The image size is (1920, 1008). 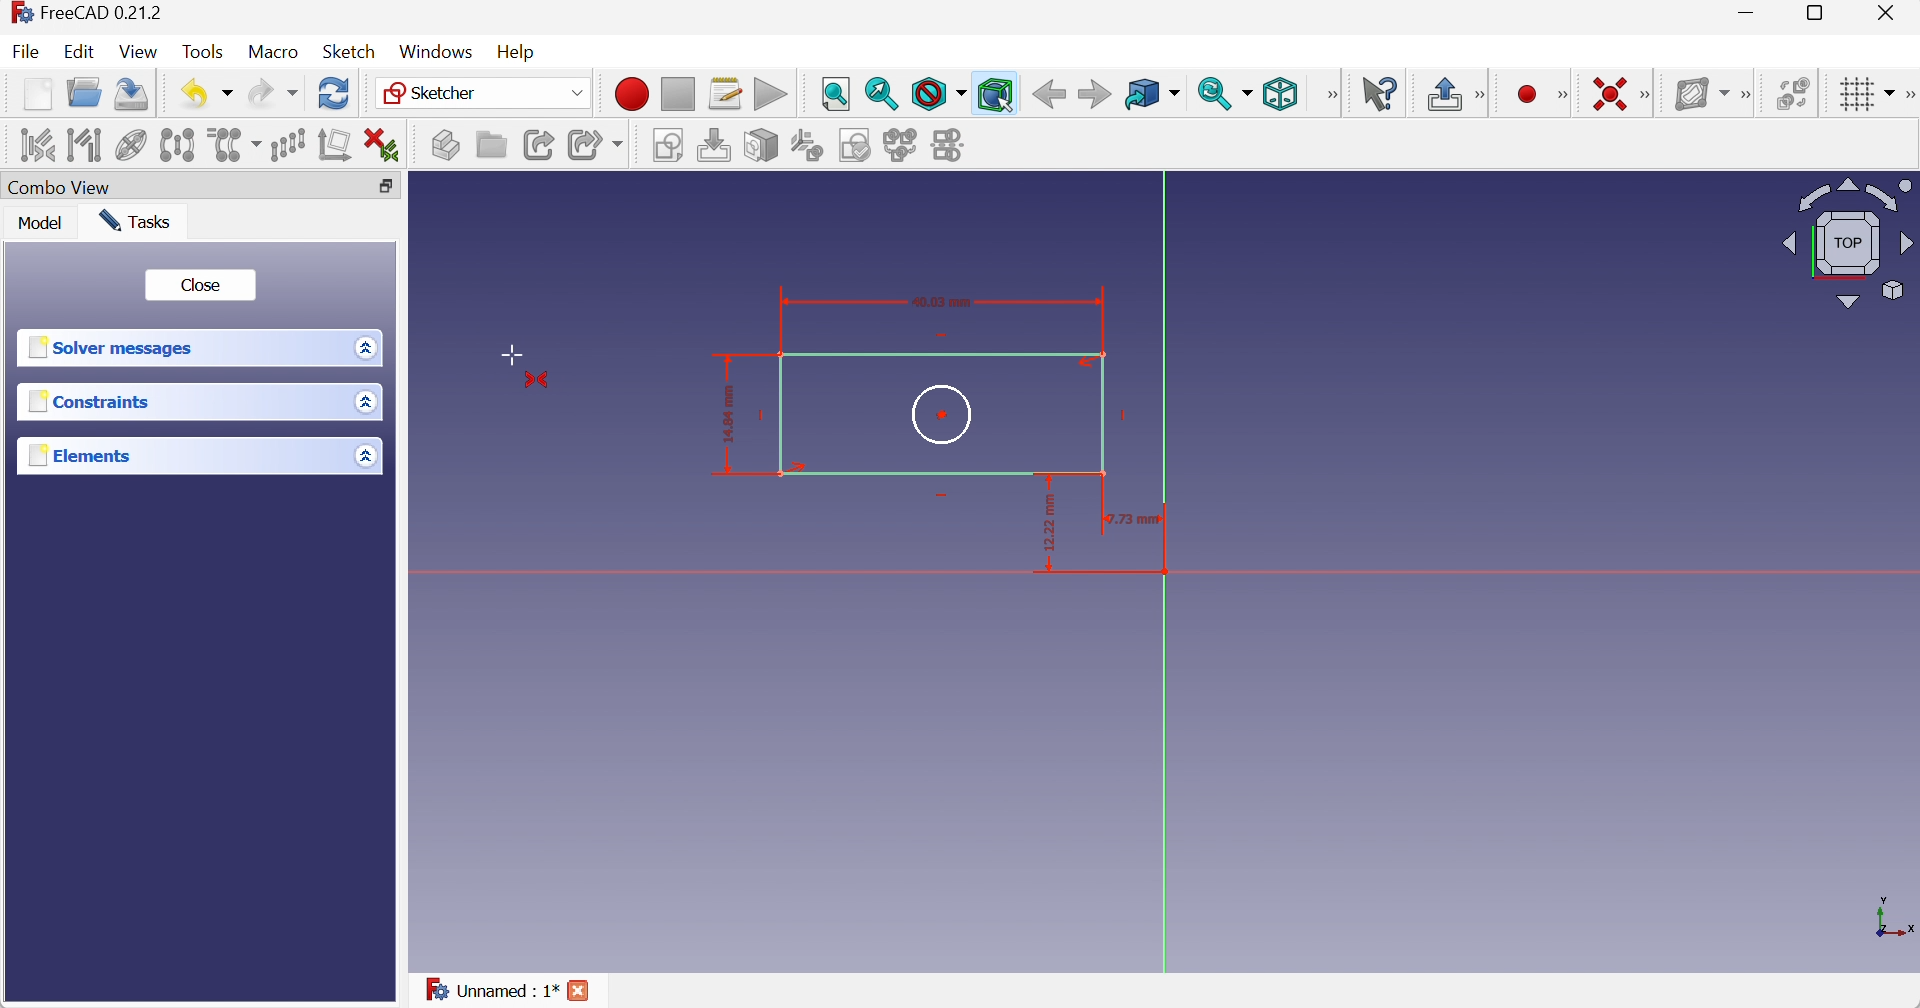 What do you see at coordinates (540, 145) in the screenshot?
I see `Make link` at bounding box center [540, 145].